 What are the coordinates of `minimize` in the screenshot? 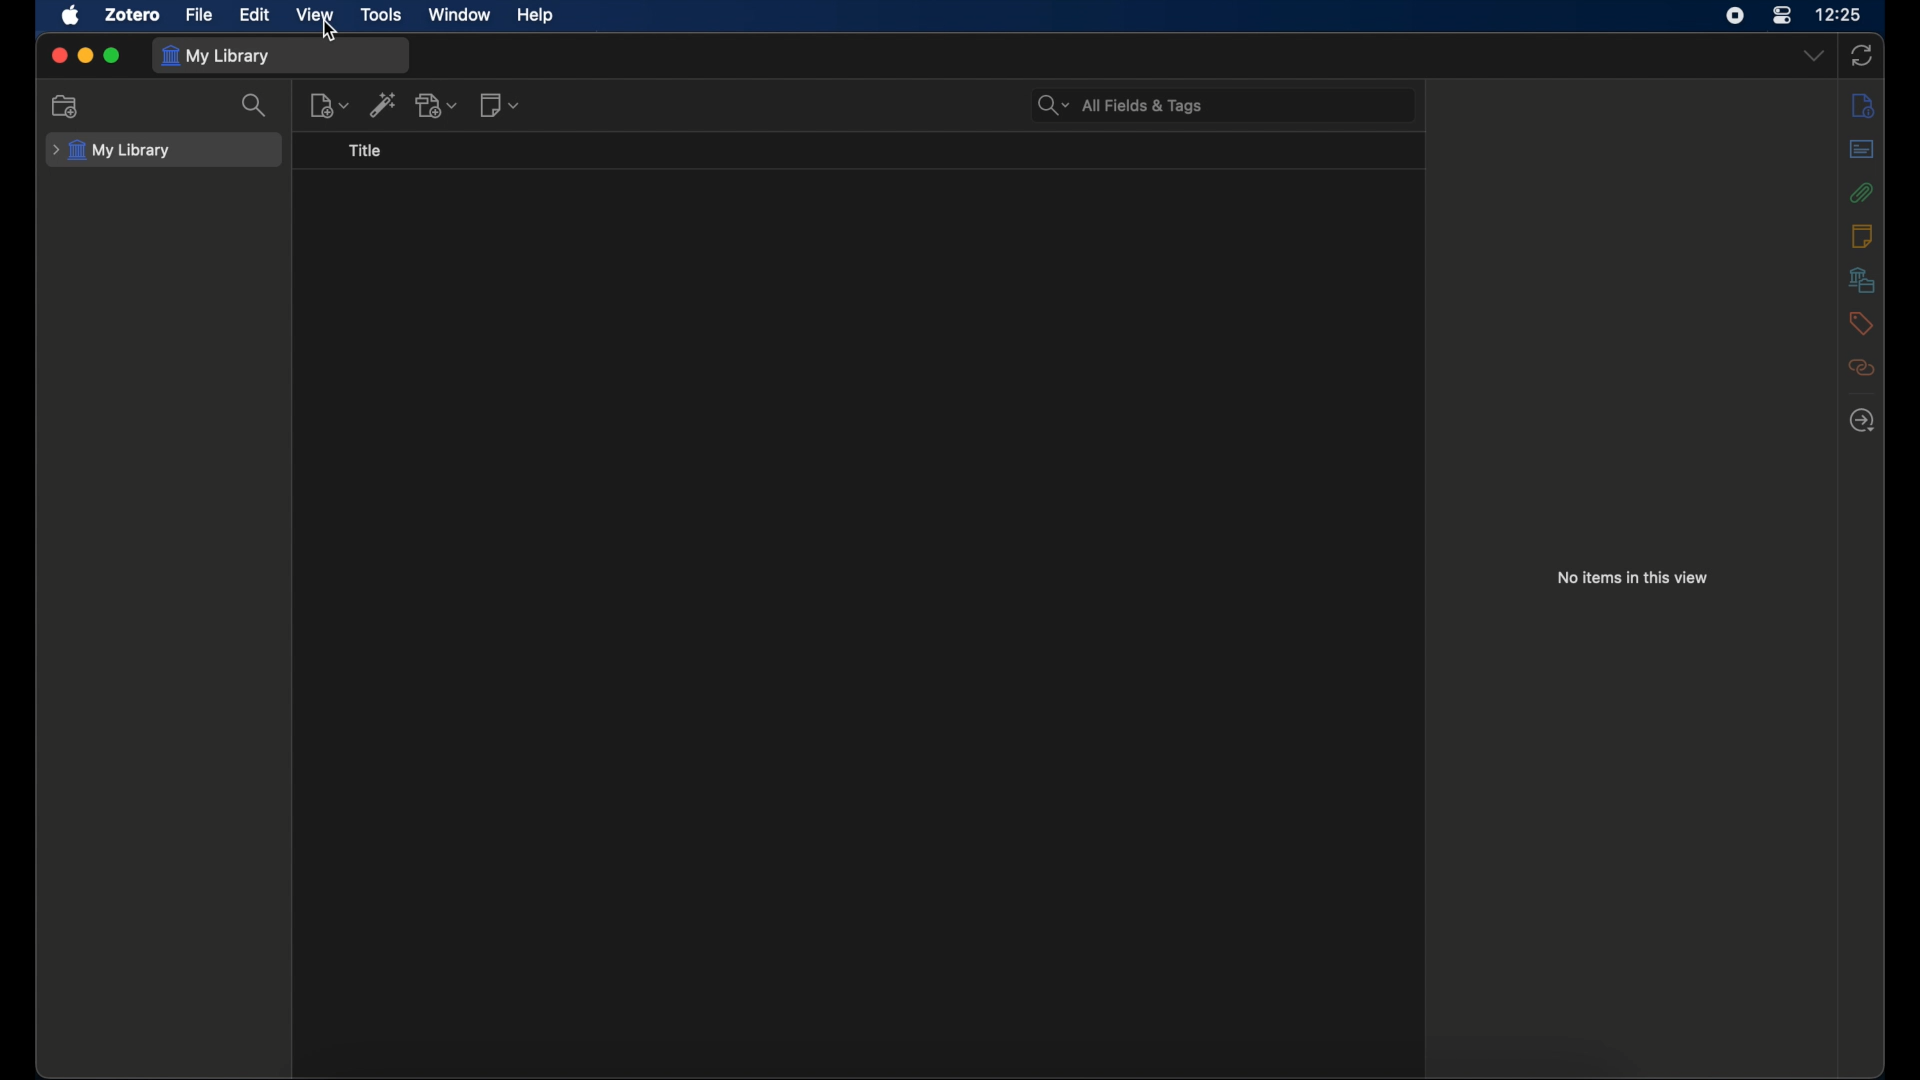 It's located at (84, 55).